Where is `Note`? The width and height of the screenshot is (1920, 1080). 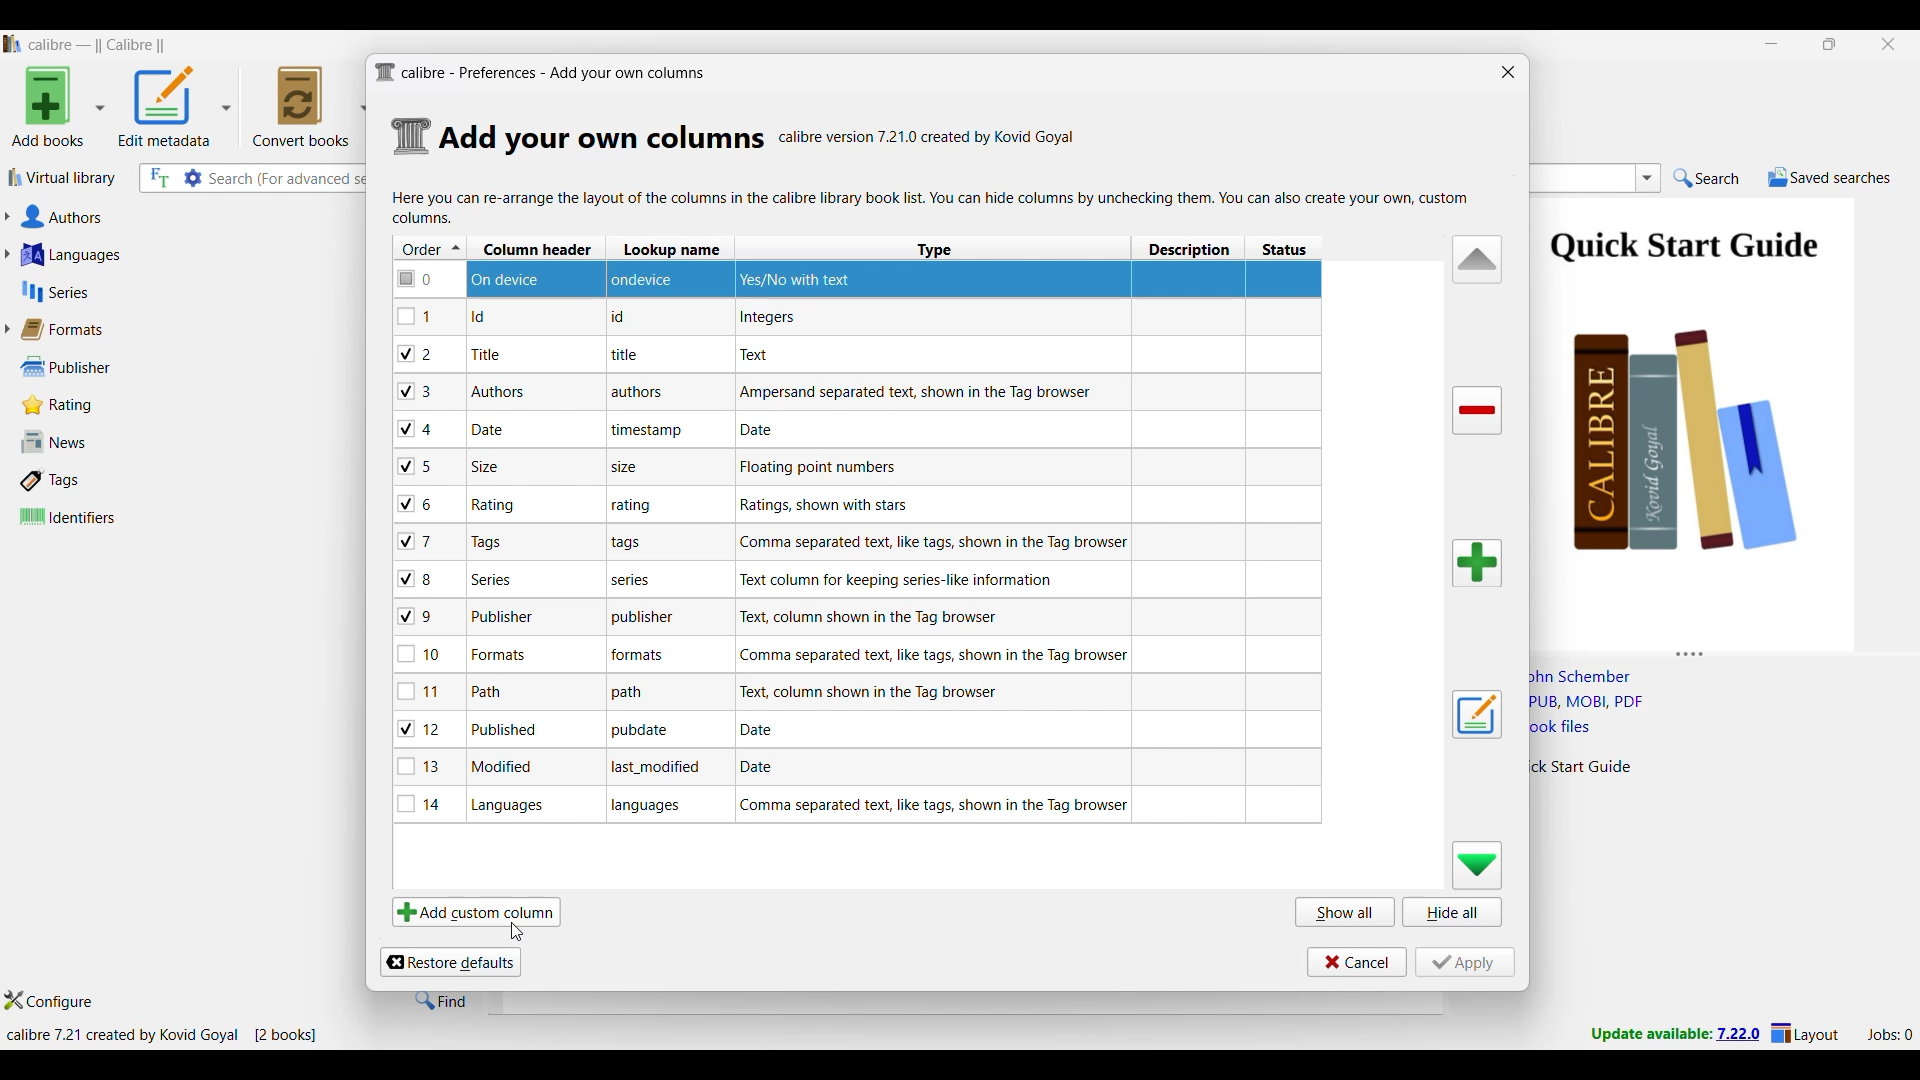
Note is located at coordinates (502, 654).